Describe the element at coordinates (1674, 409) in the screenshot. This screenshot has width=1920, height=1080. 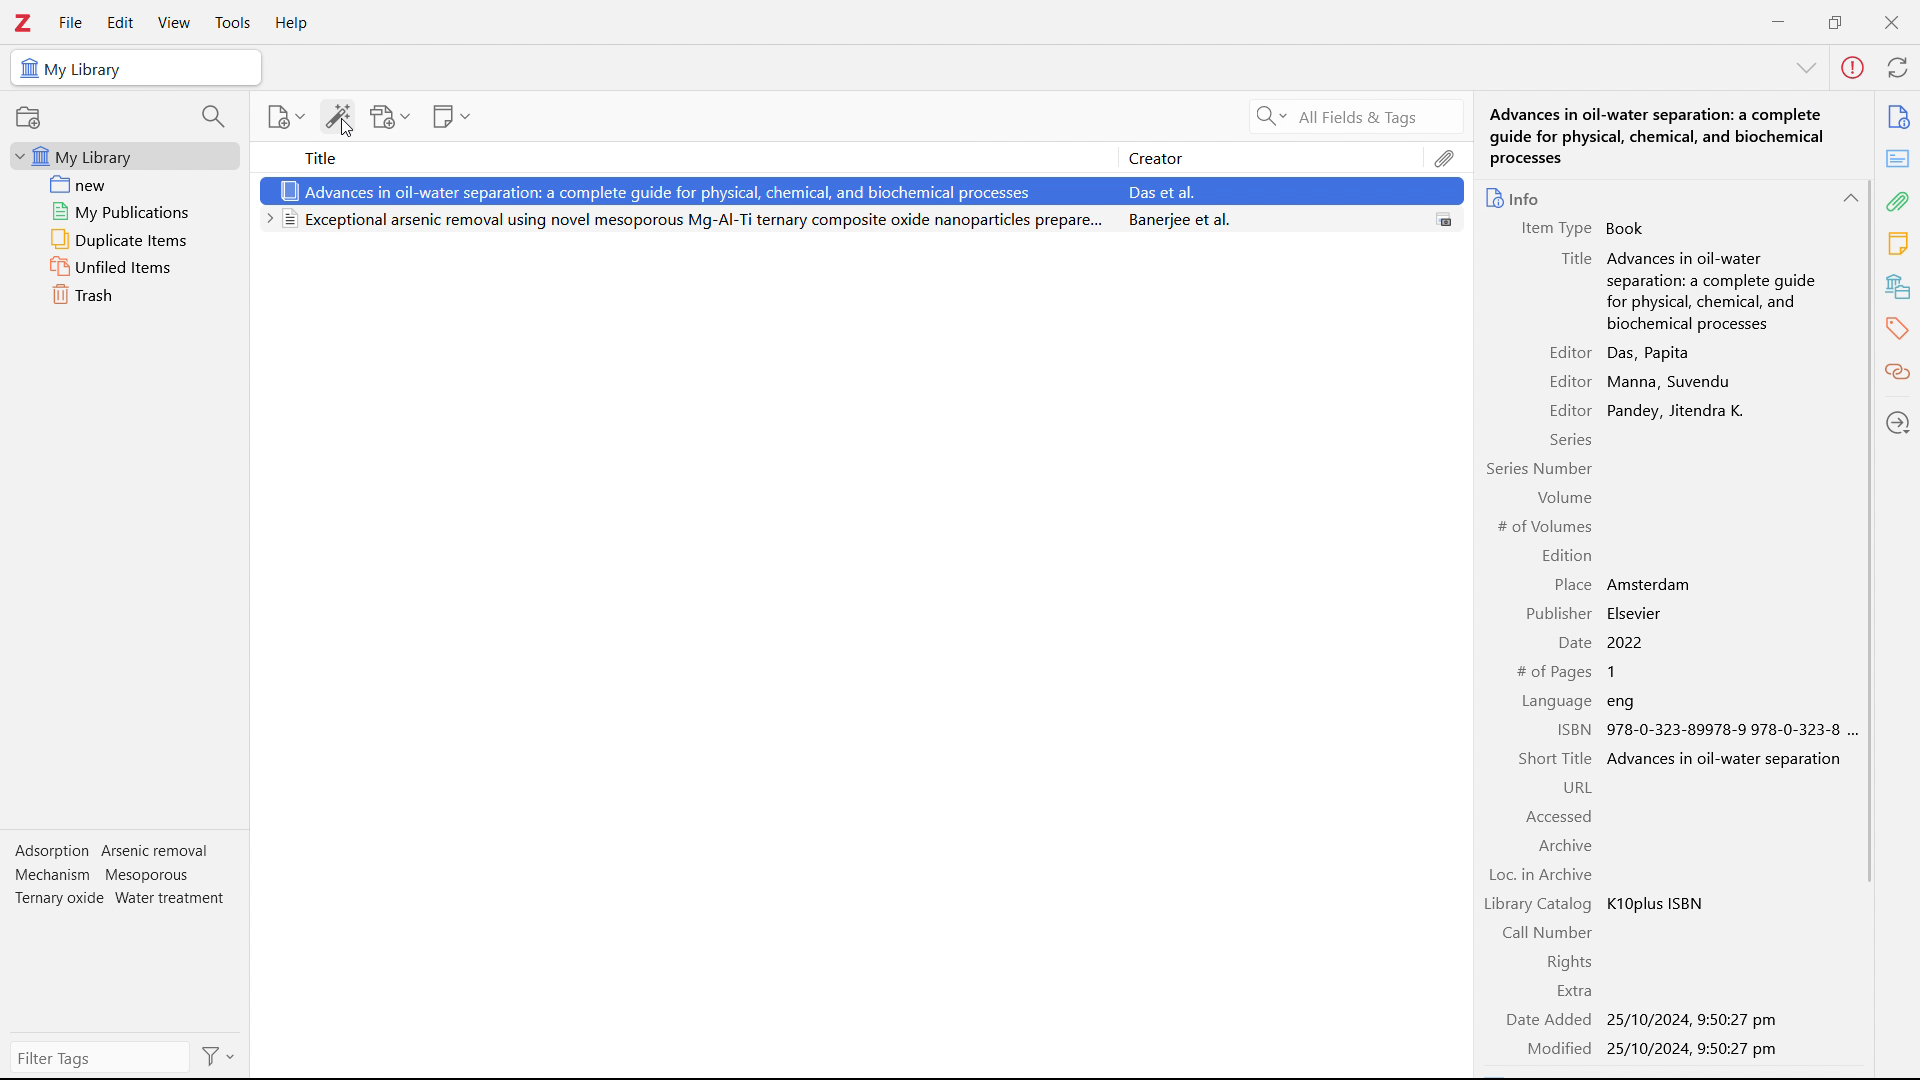
I see `Pandey, Jitendra K` at that location.